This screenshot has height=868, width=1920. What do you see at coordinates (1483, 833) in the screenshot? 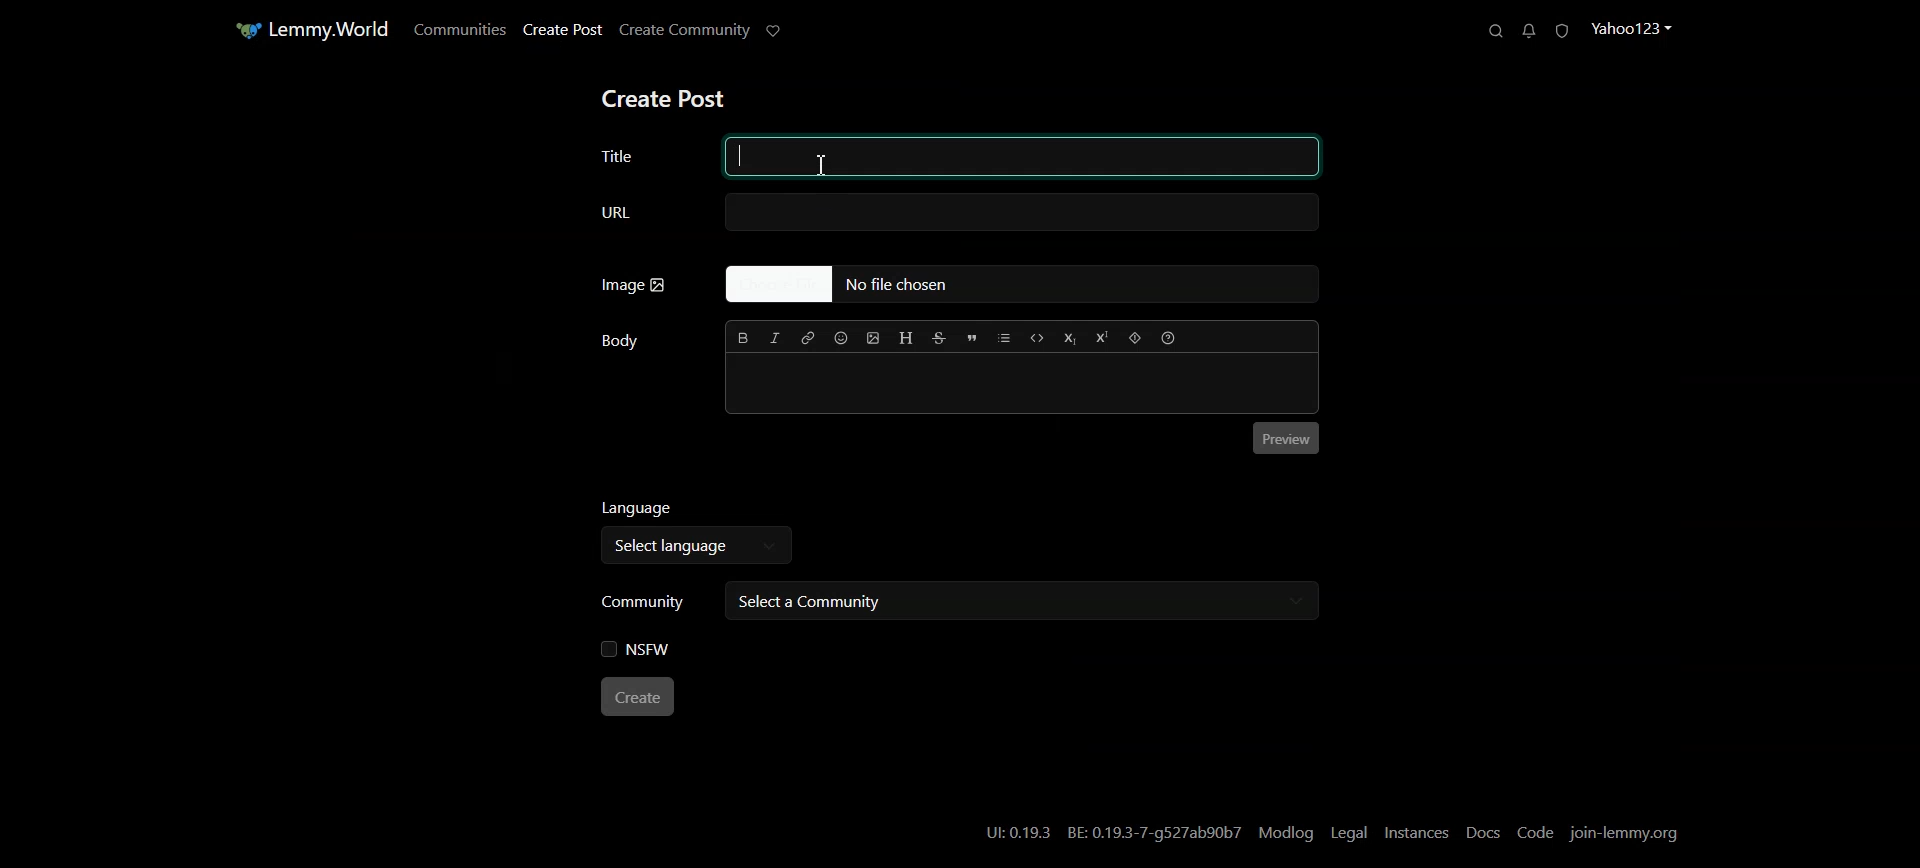
I see `Docs` at bounding box center [1483, 833].